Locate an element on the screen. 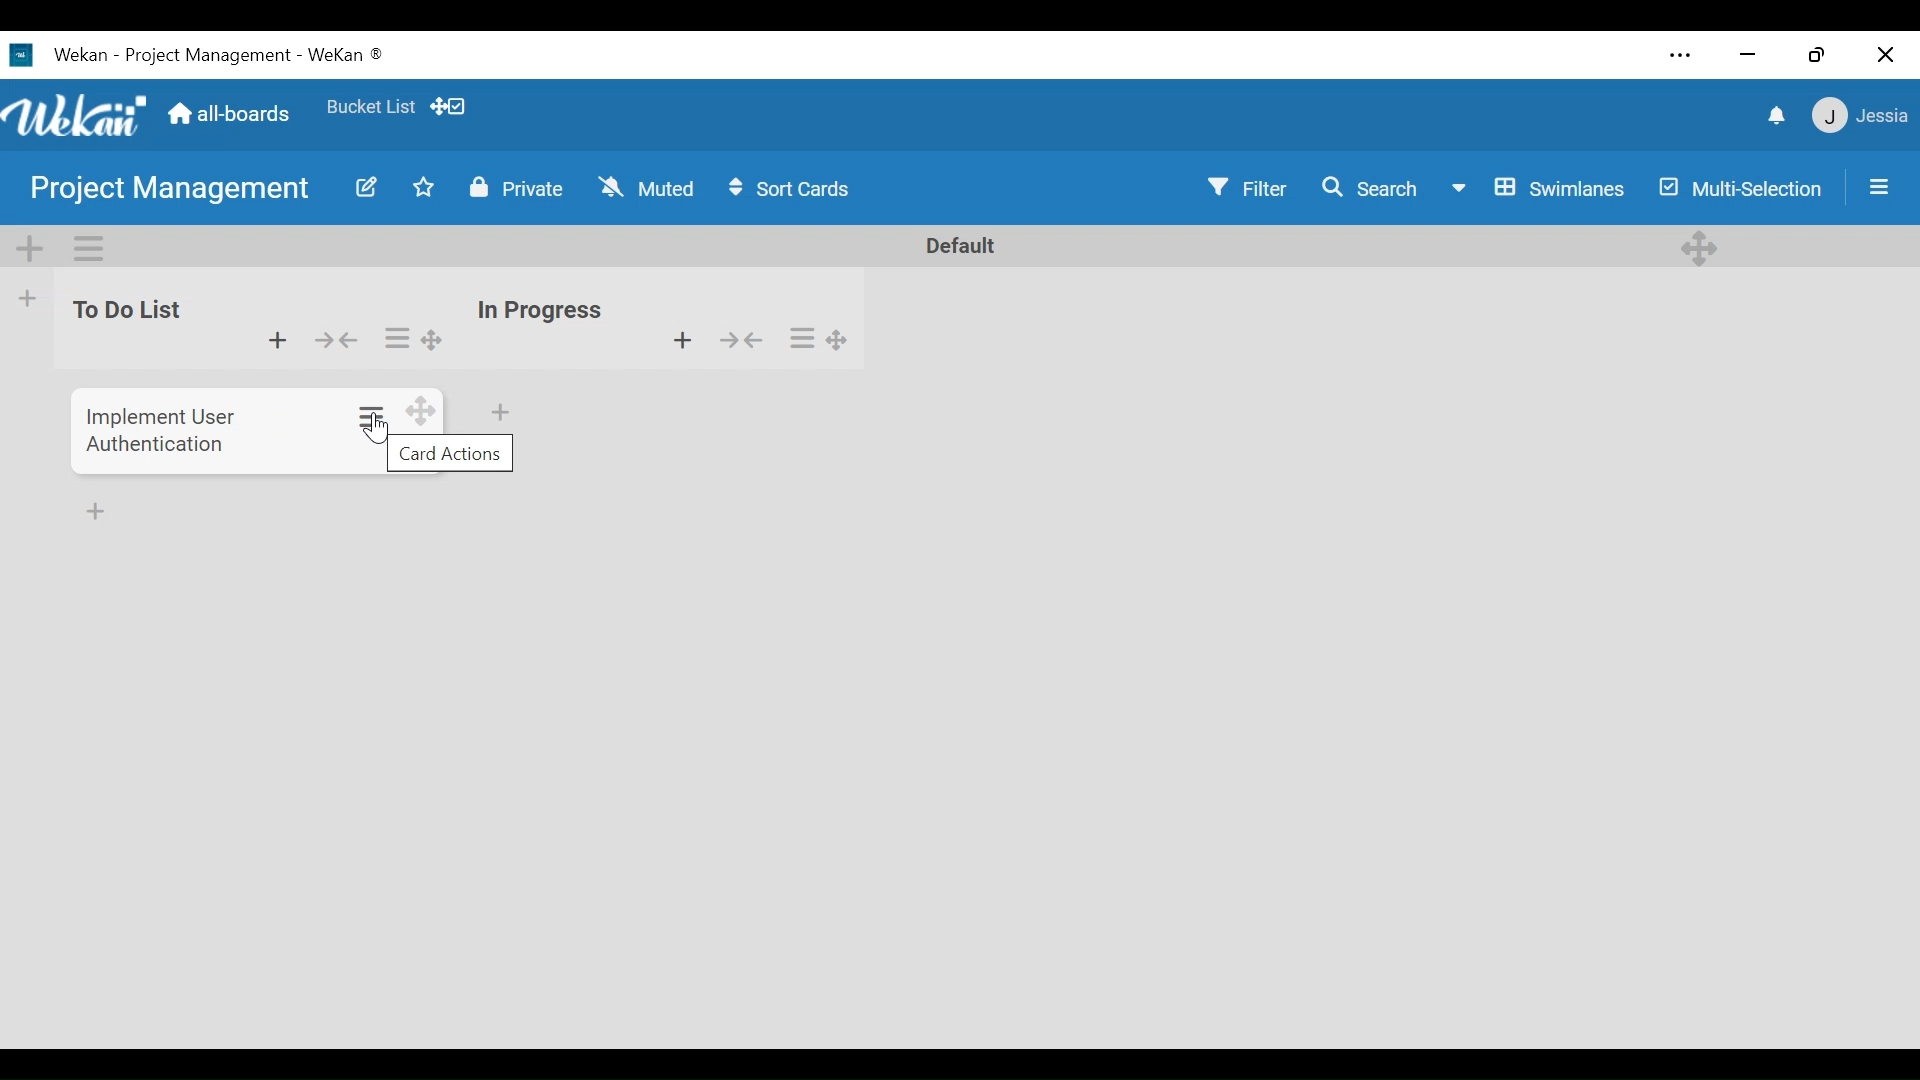  $ Sort Cards is located at coordinates (798, 187).